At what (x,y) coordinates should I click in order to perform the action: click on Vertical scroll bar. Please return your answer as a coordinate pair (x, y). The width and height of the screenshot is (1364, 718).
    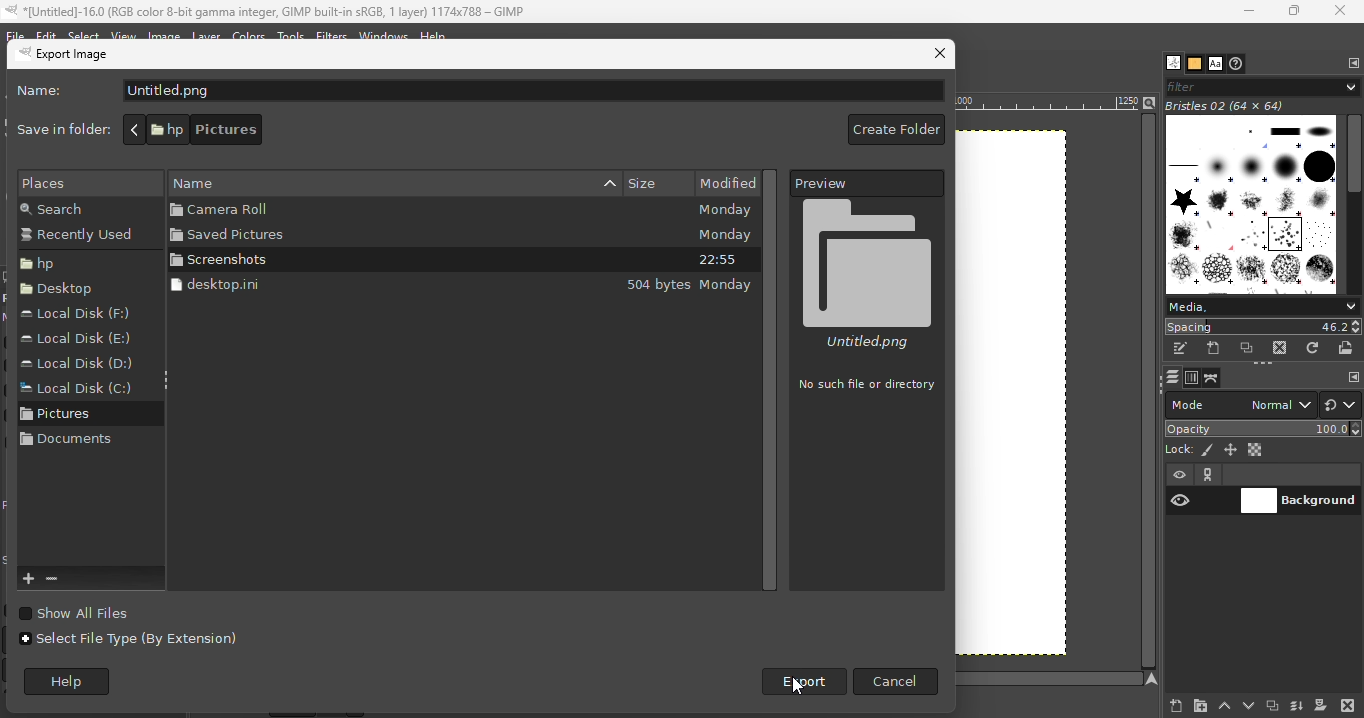
    Looking at the image, I should click on (775, 378).